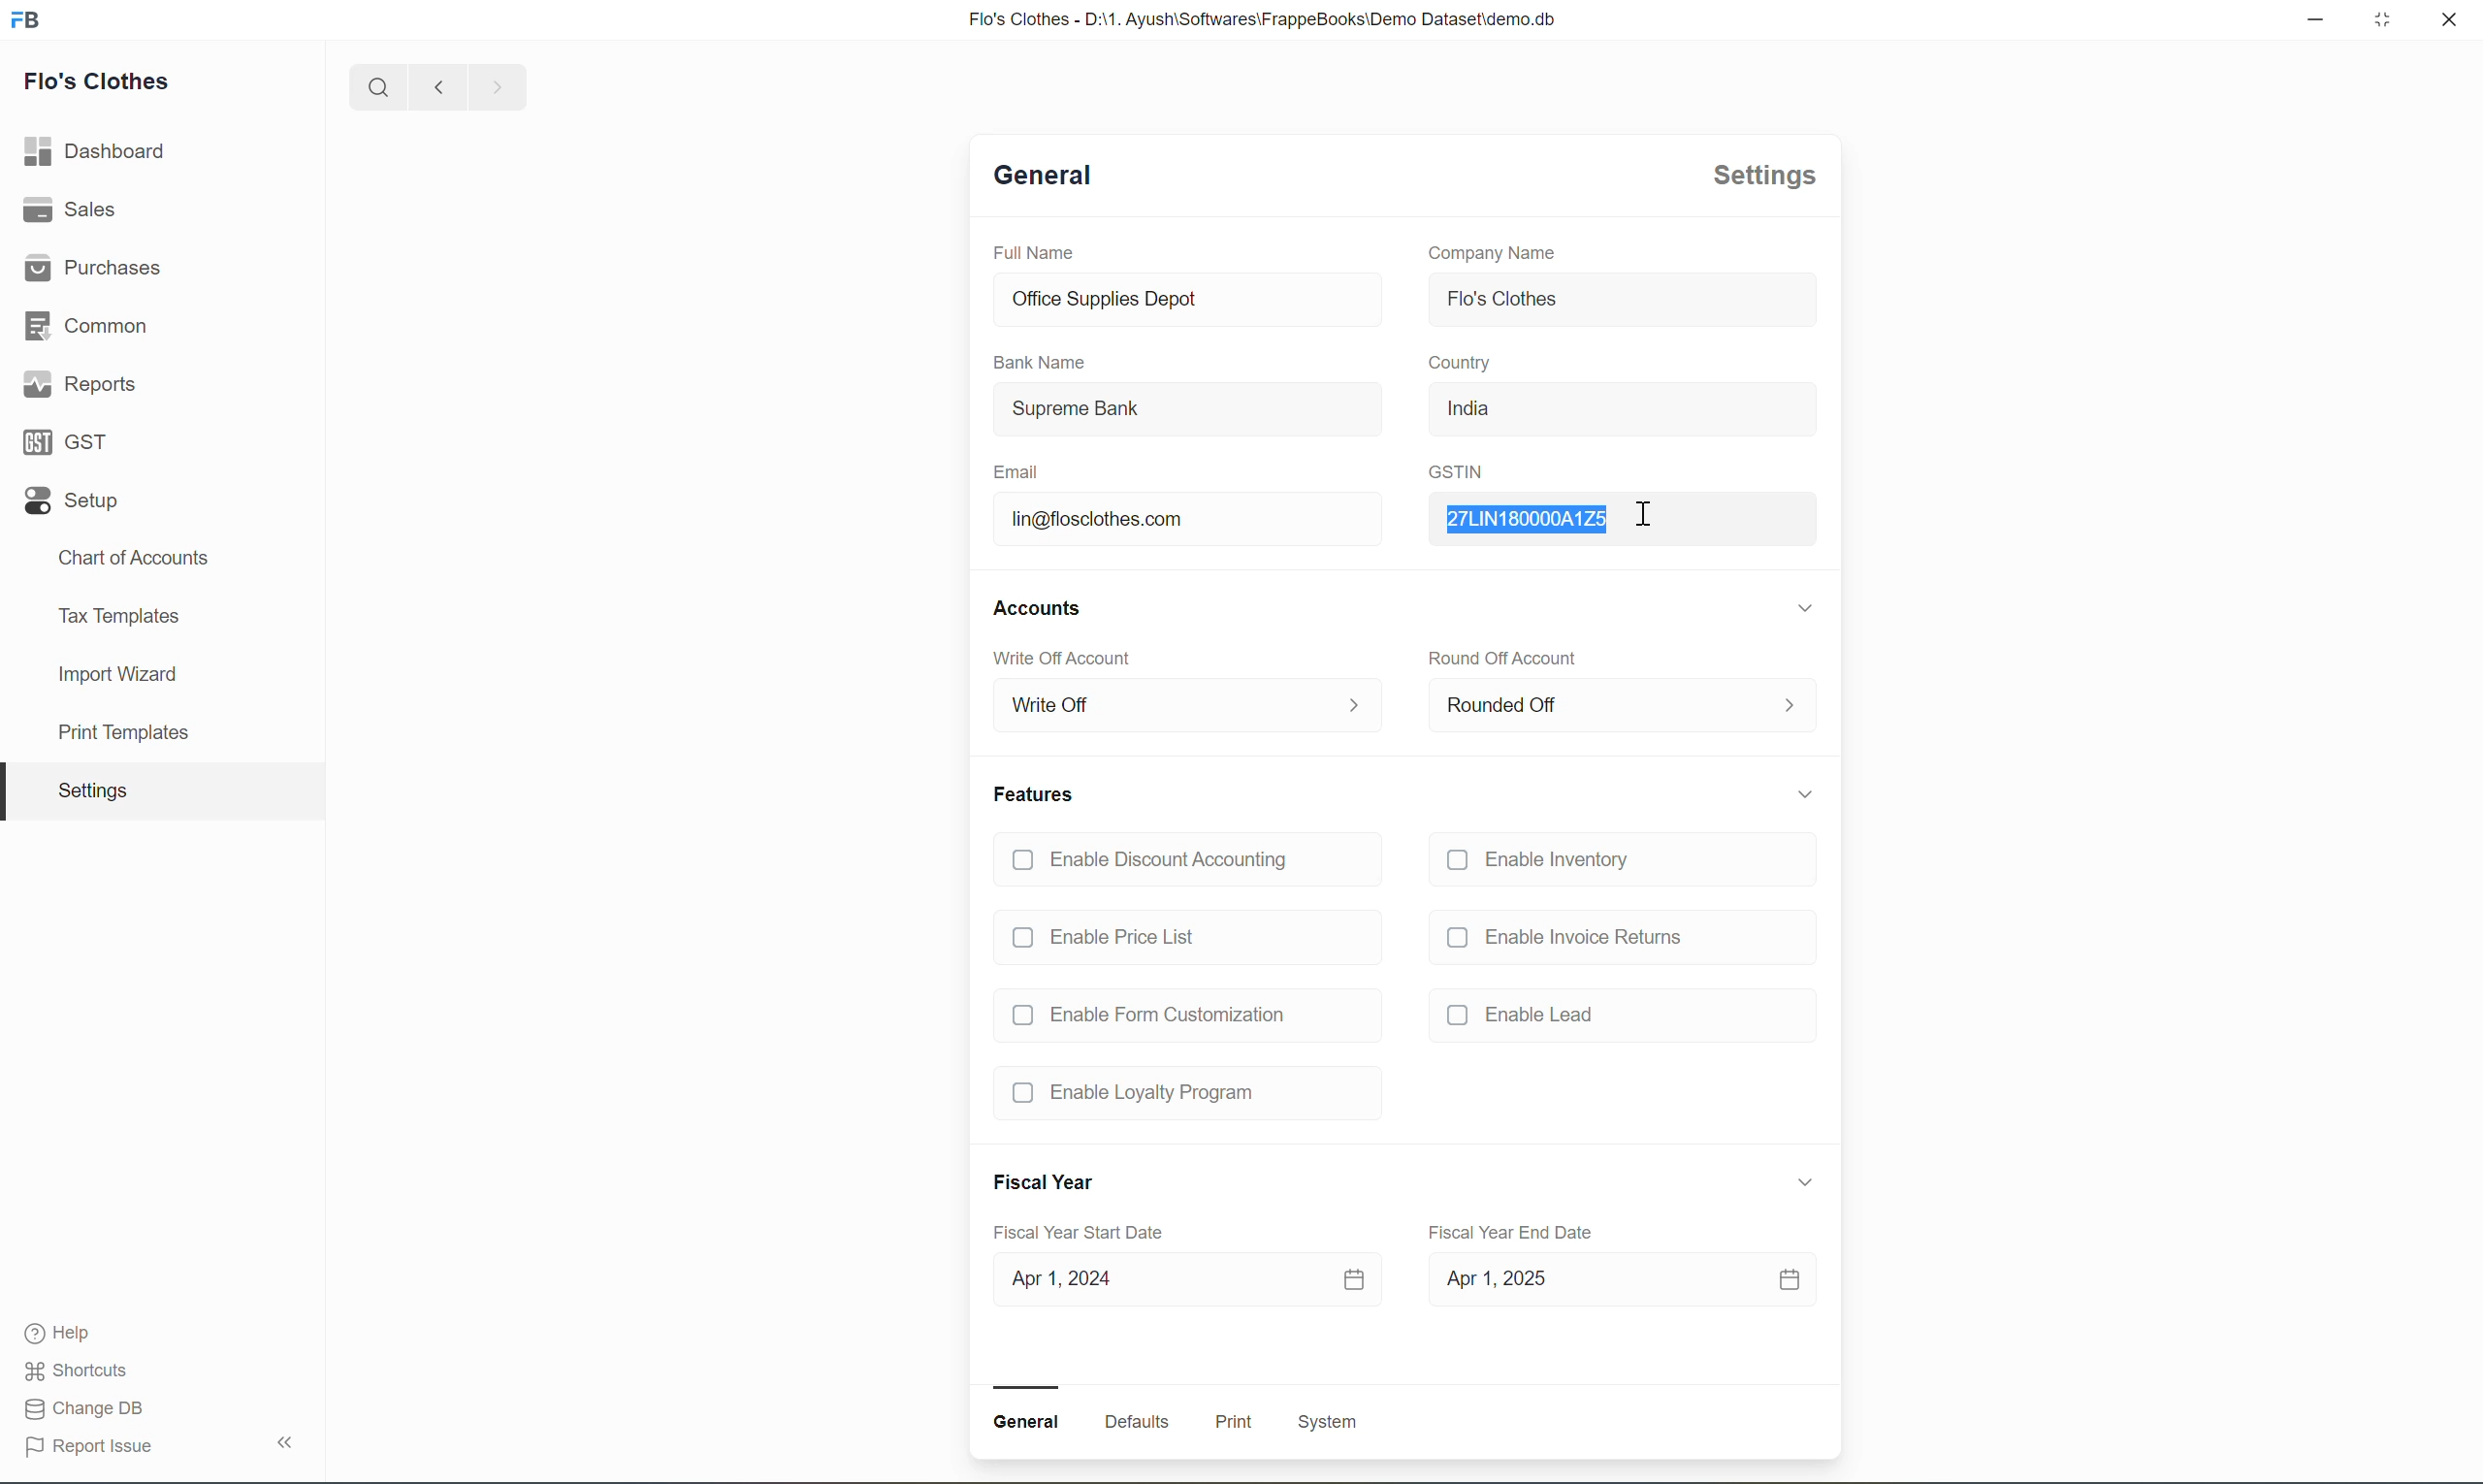 Image resolution: width=2483 pixels, height=1484 pixels. I want to click on Sales, so click(76, 210).